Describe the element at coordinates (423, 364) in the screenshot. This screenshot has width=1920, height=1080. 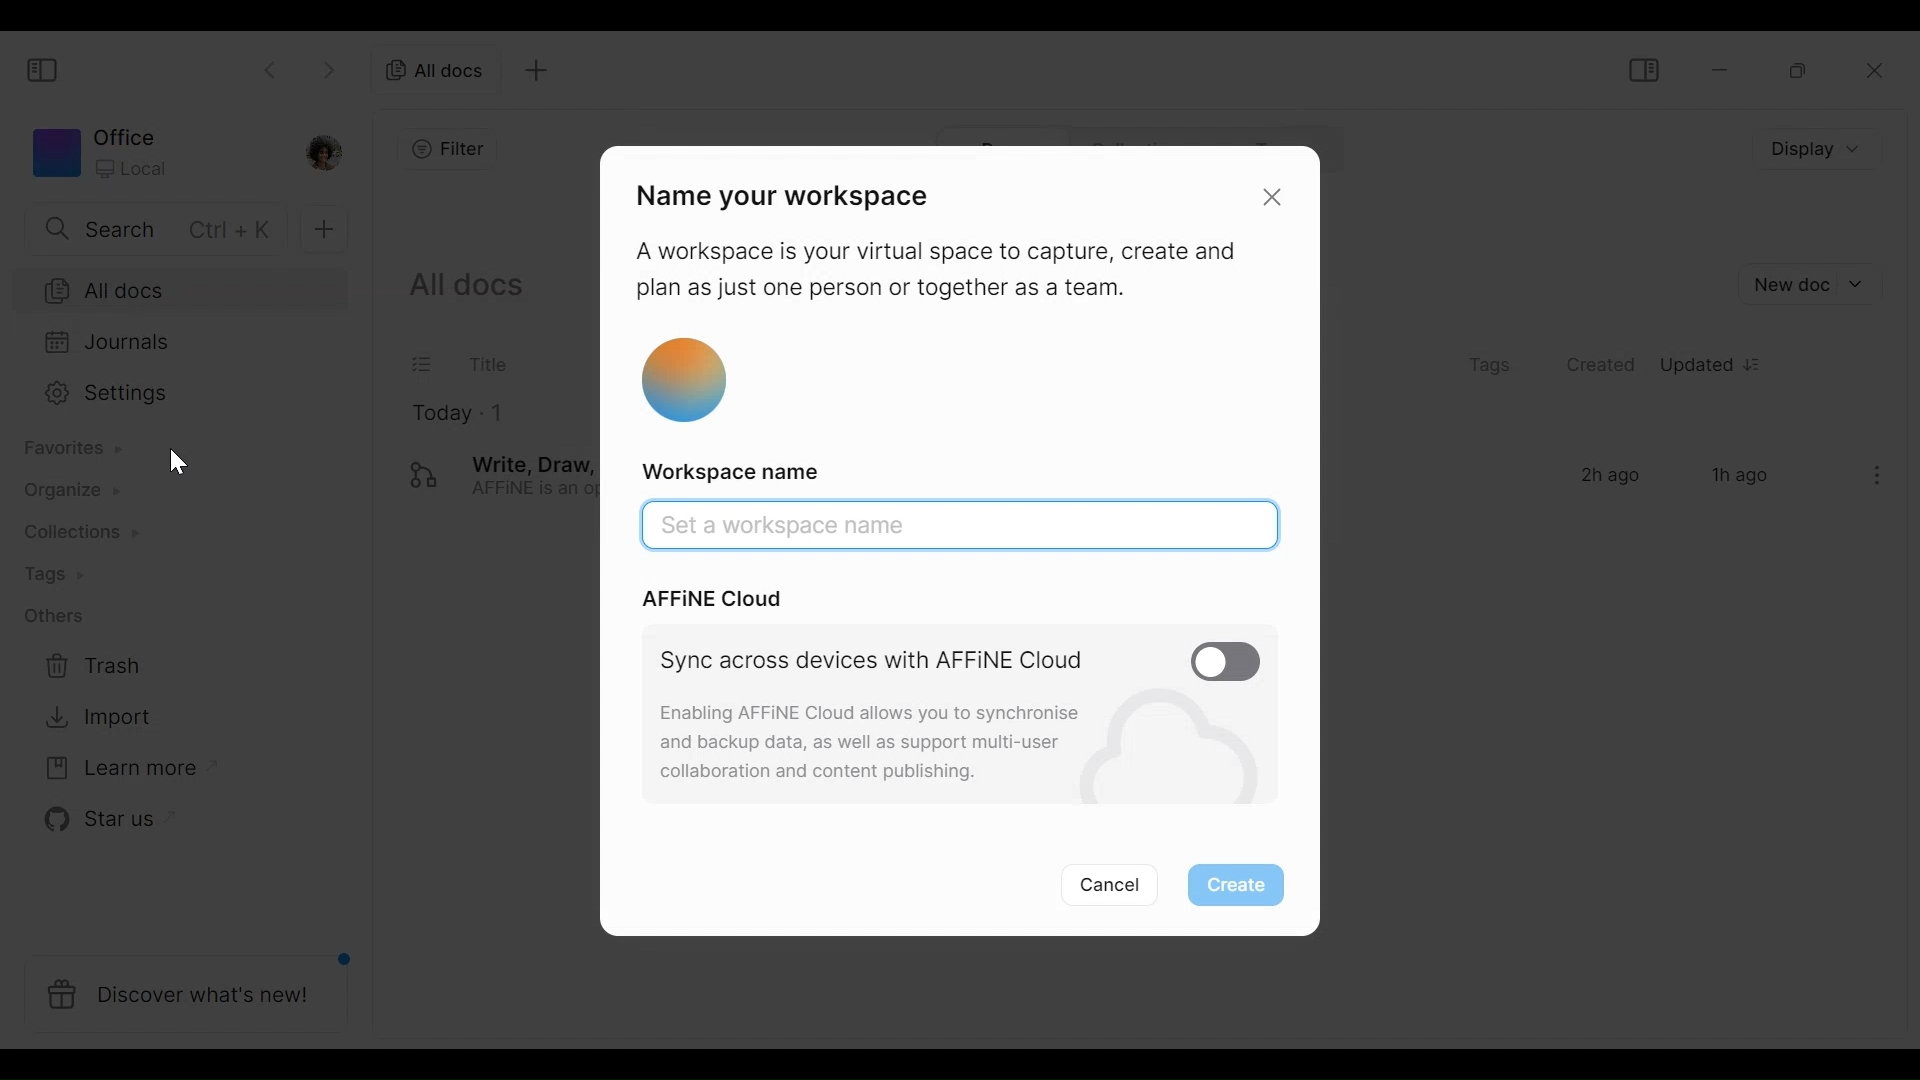
I see `Checklist` at that location.